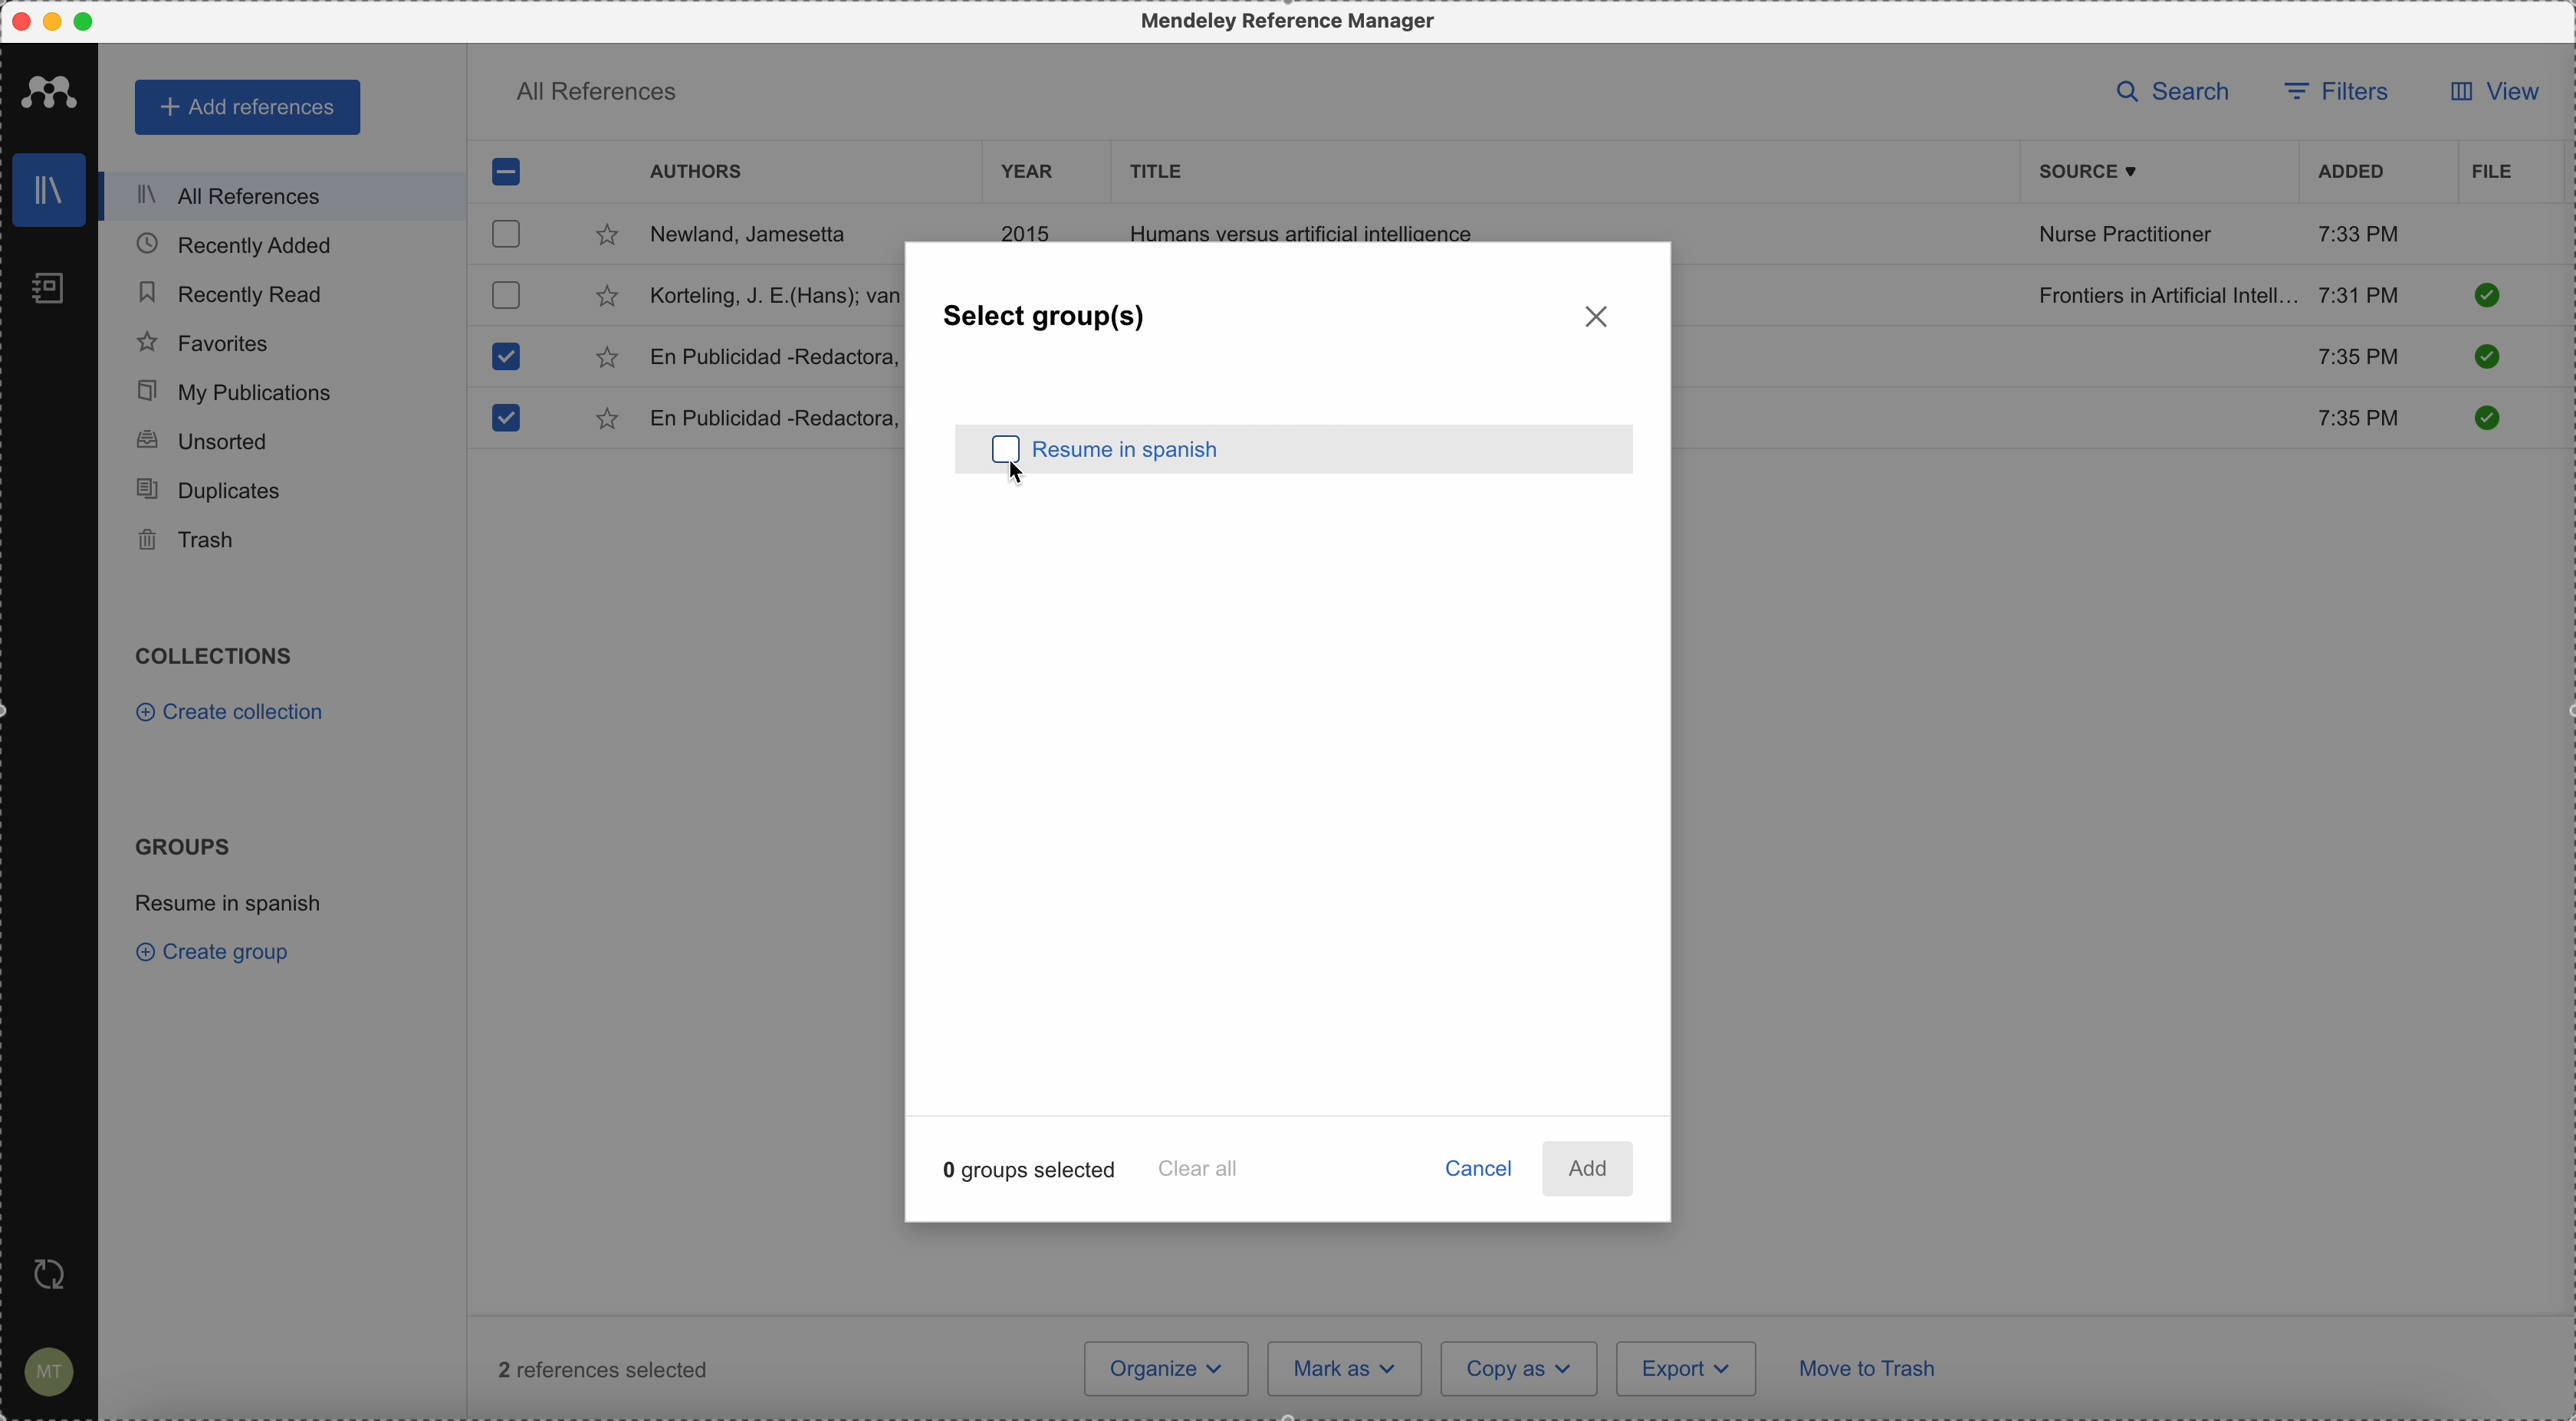 The image size is (2576, 1421). Describe the element at coordinates (21, 22) in the screenshot. I see `close program` at that location.